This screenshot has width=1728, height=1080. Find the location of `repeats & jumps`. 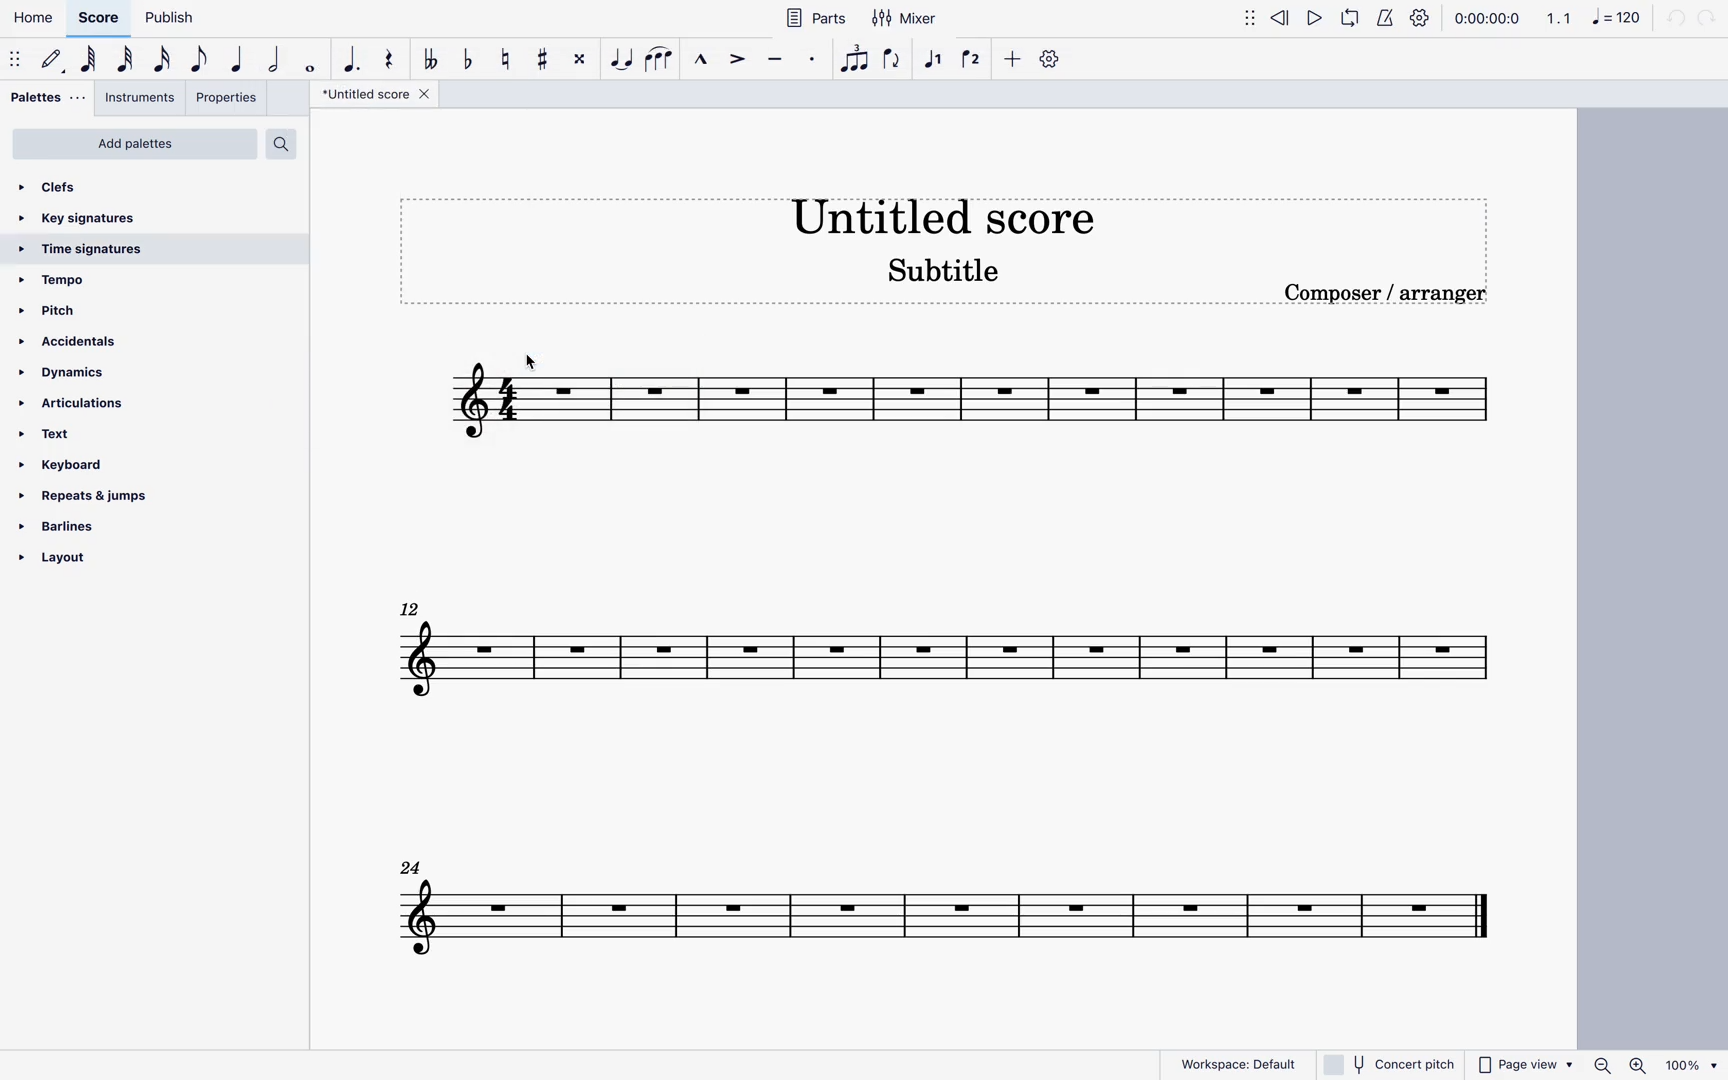

repeats & jumps is located at coordinates (91, 493).